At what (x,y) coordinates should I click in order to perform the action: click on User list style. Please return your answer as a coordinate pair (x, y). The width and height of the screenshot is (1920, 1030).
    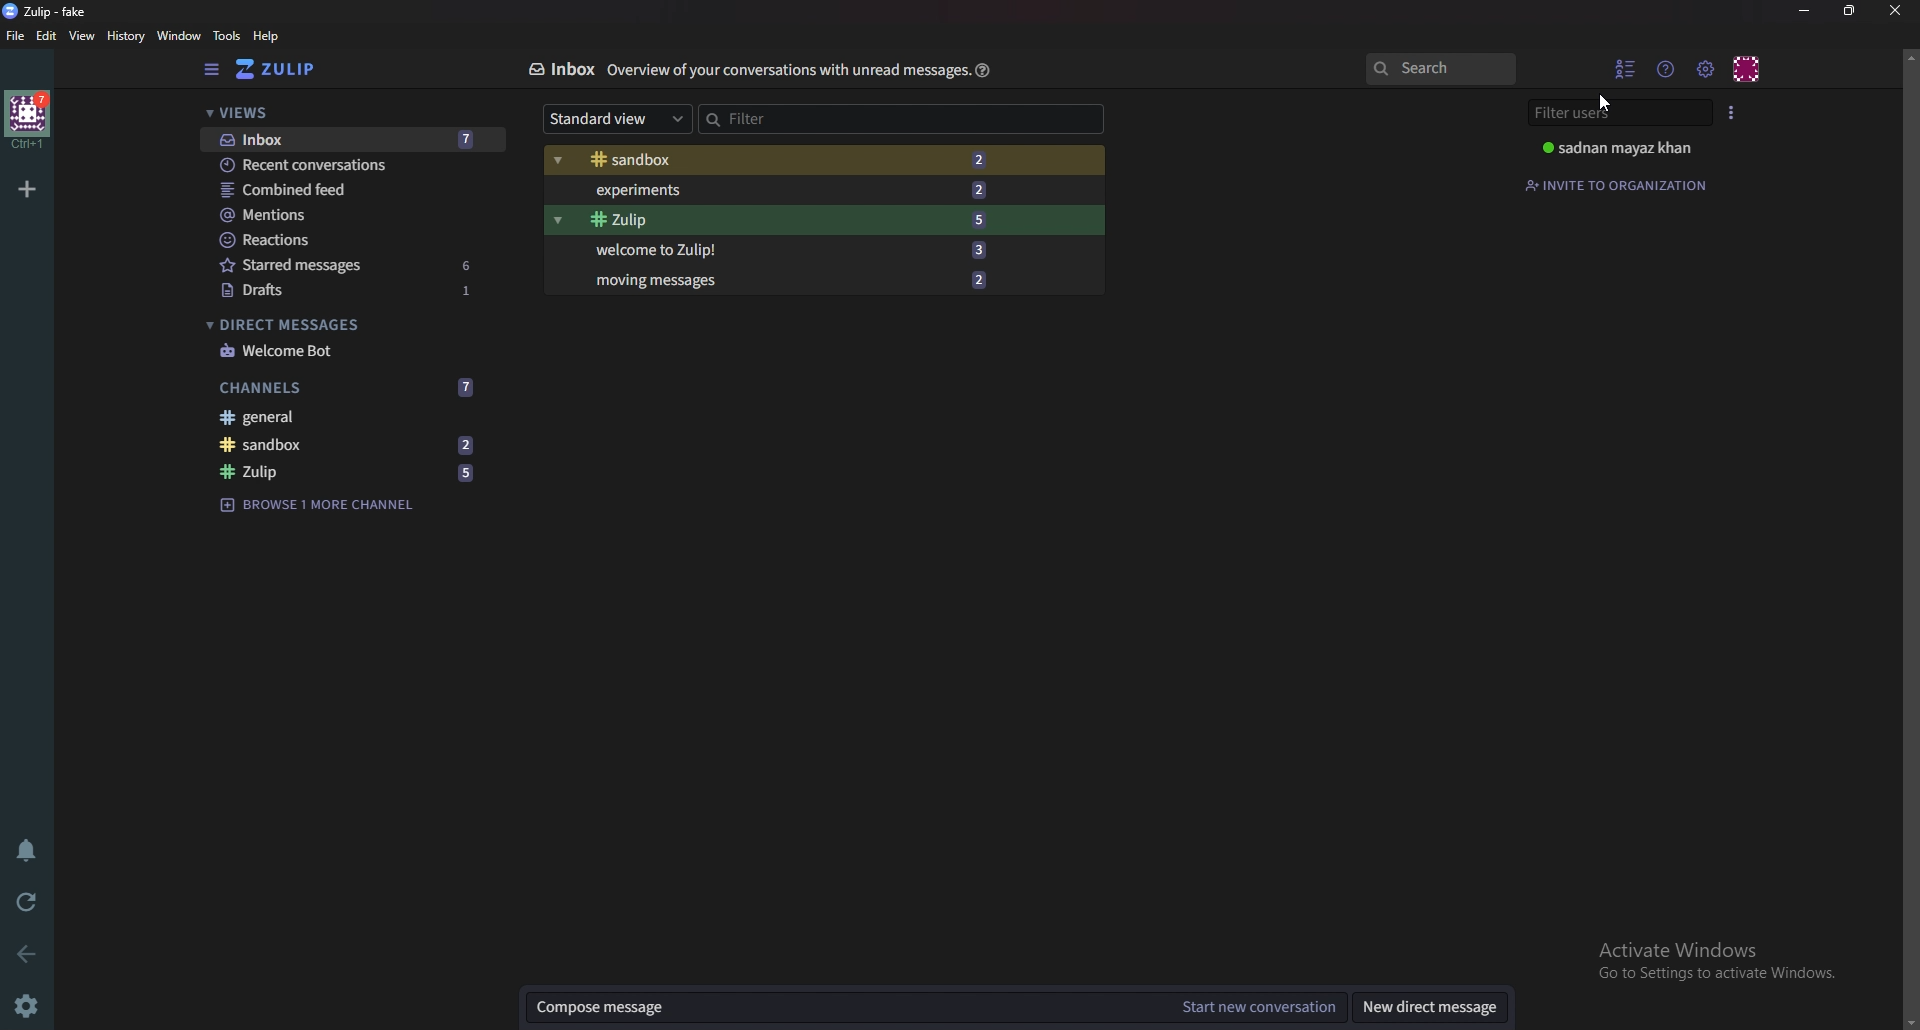
    Looking at the image, I should click on (1733, 113).